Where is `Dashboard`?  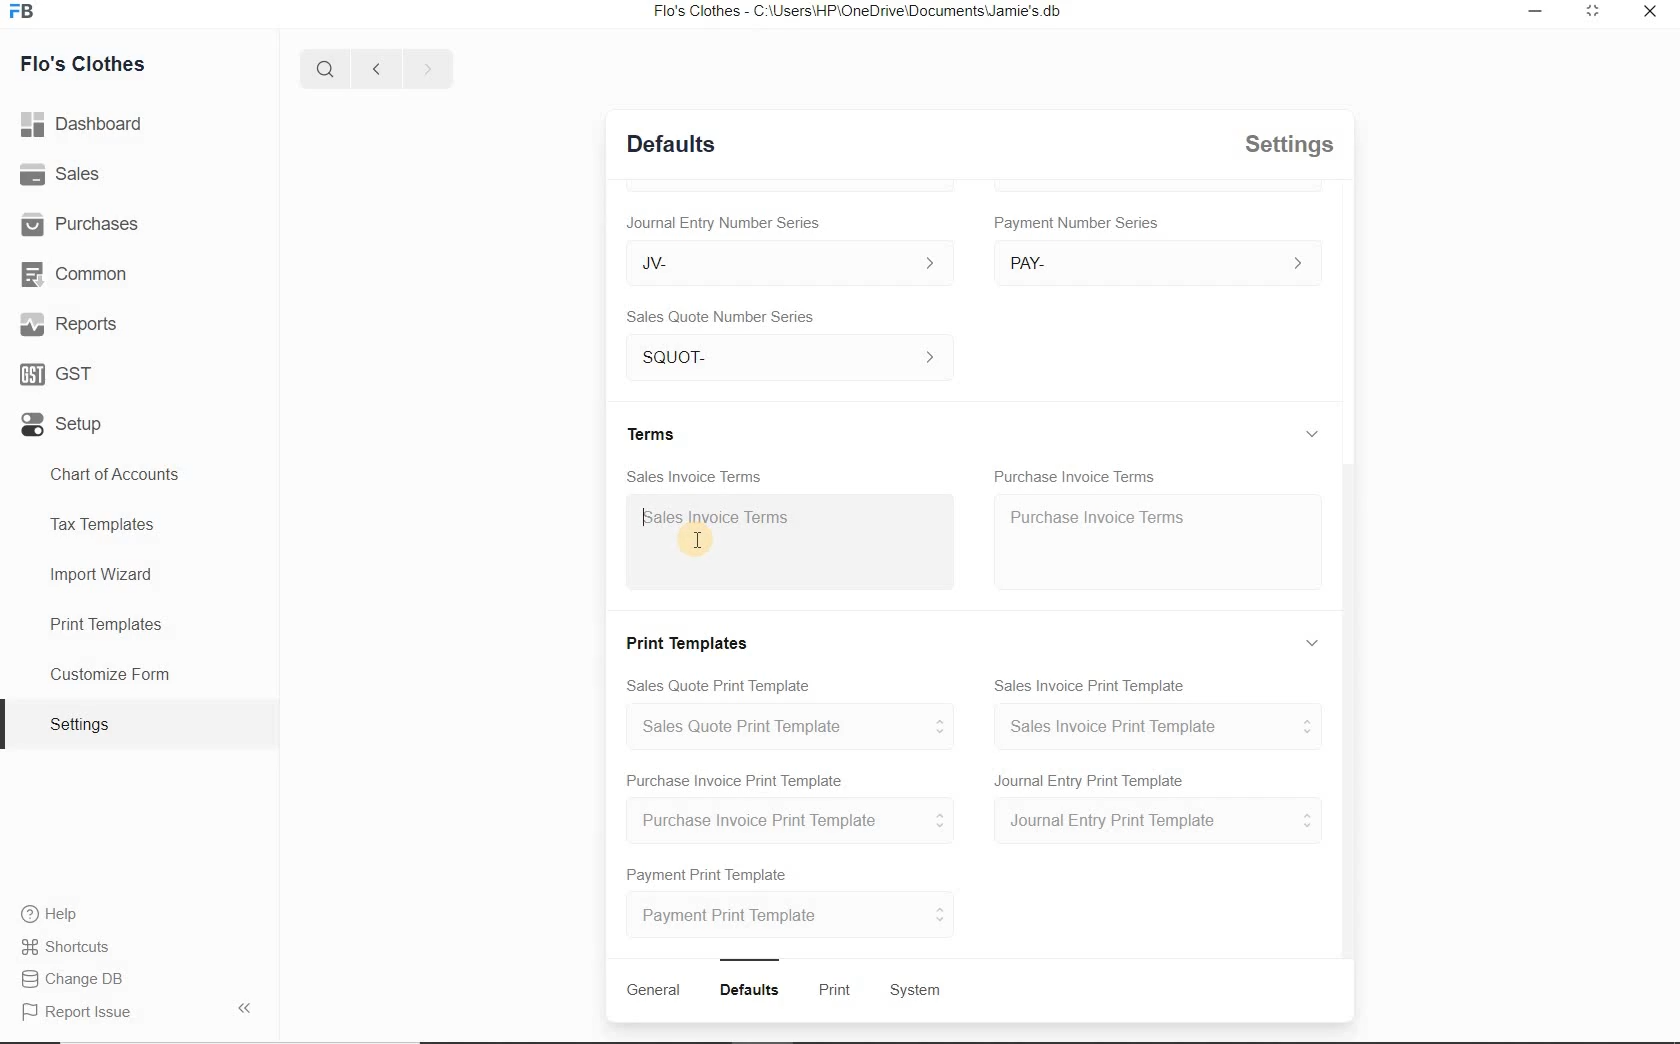
Dashboard is located at coordinates (87, 126).